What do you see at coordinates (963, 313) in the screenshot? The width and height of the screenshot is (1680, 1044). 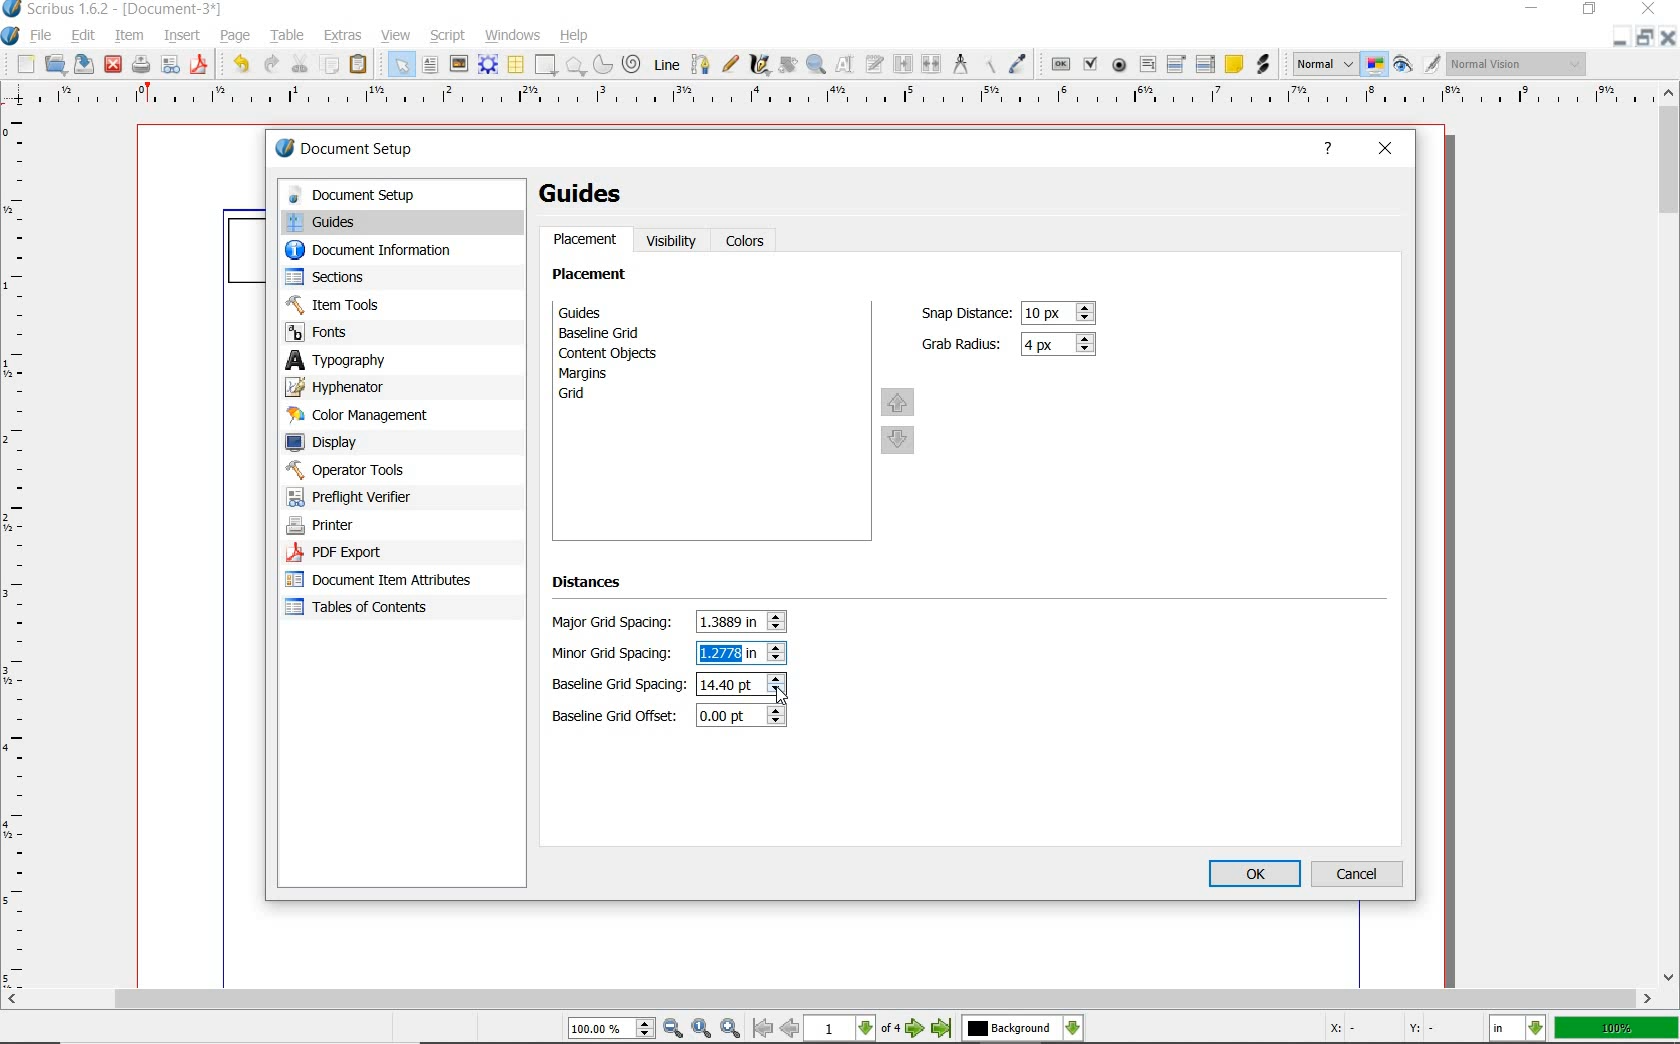 I see `Snap Distance:` at bounding box center [963, 313].